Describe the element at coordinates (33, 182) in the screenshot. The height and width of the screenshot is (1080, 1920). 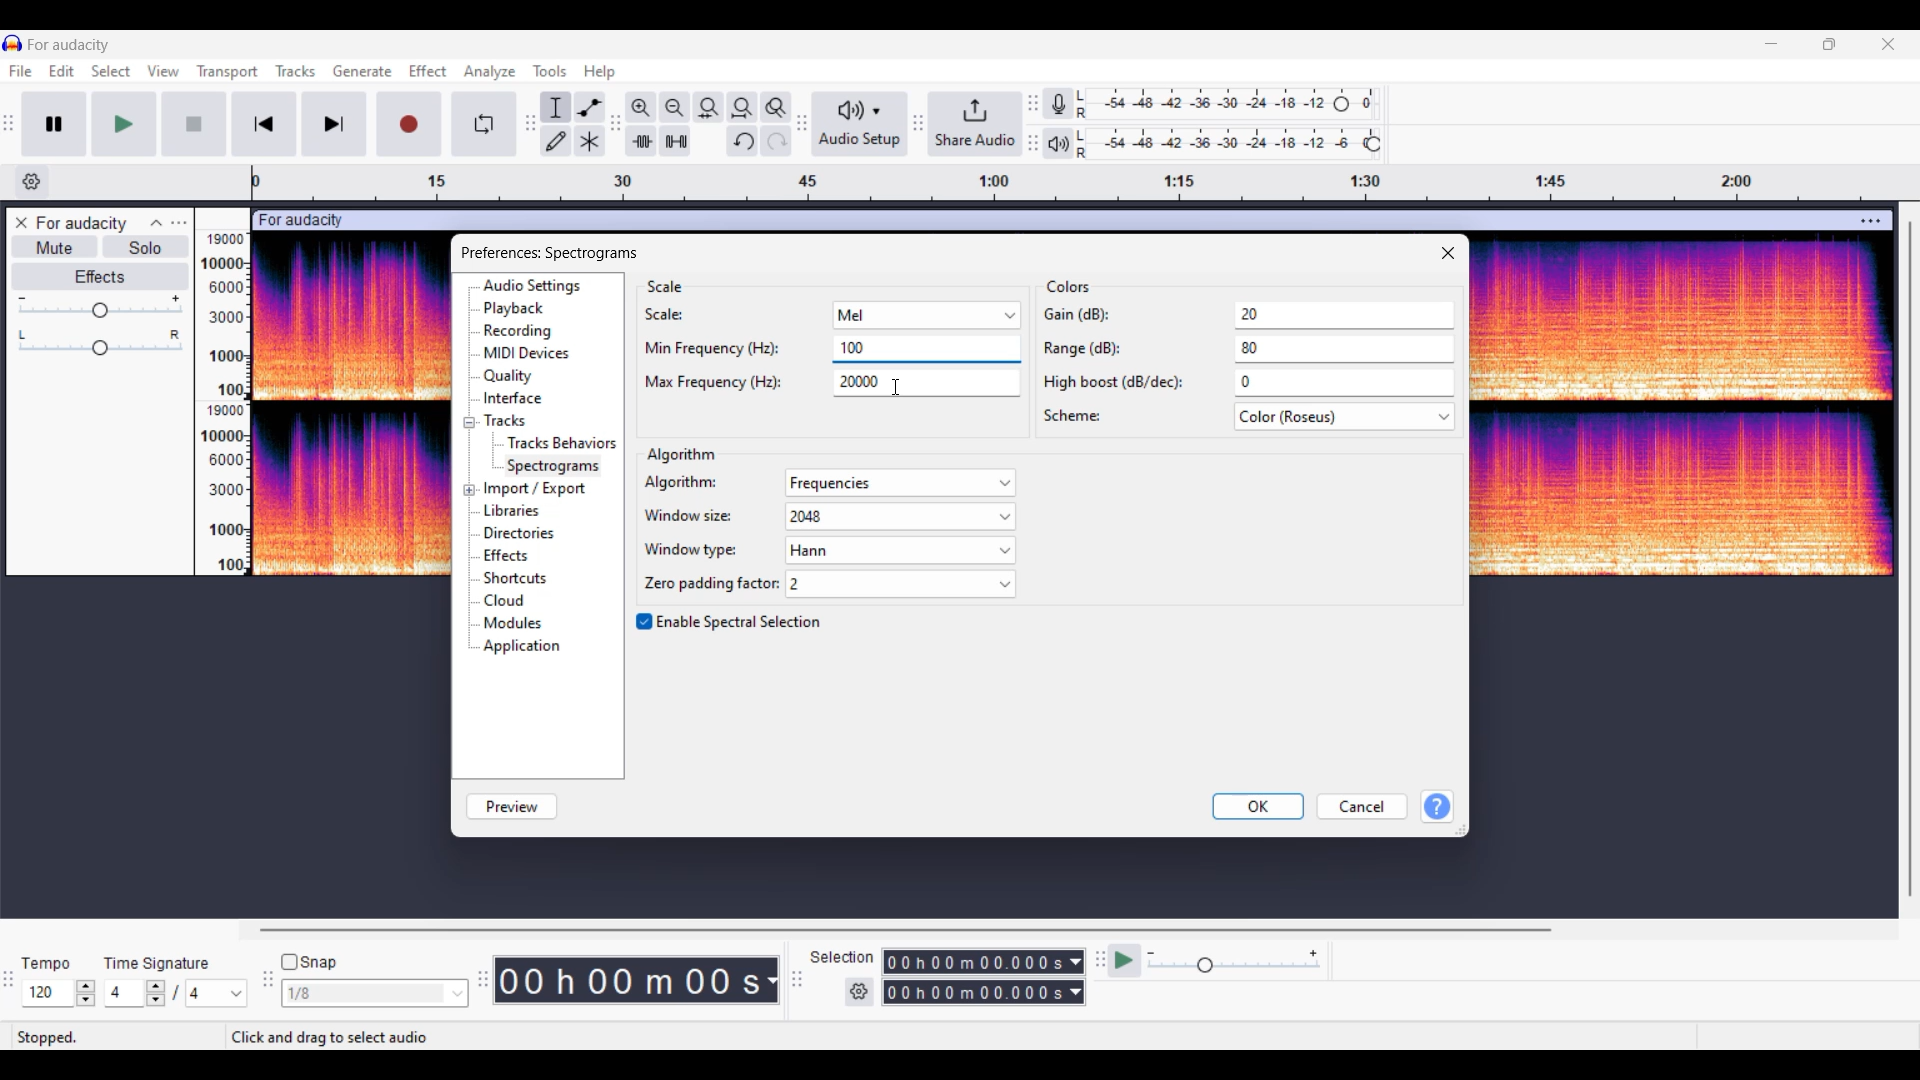
I see `Timeline options` at that location.